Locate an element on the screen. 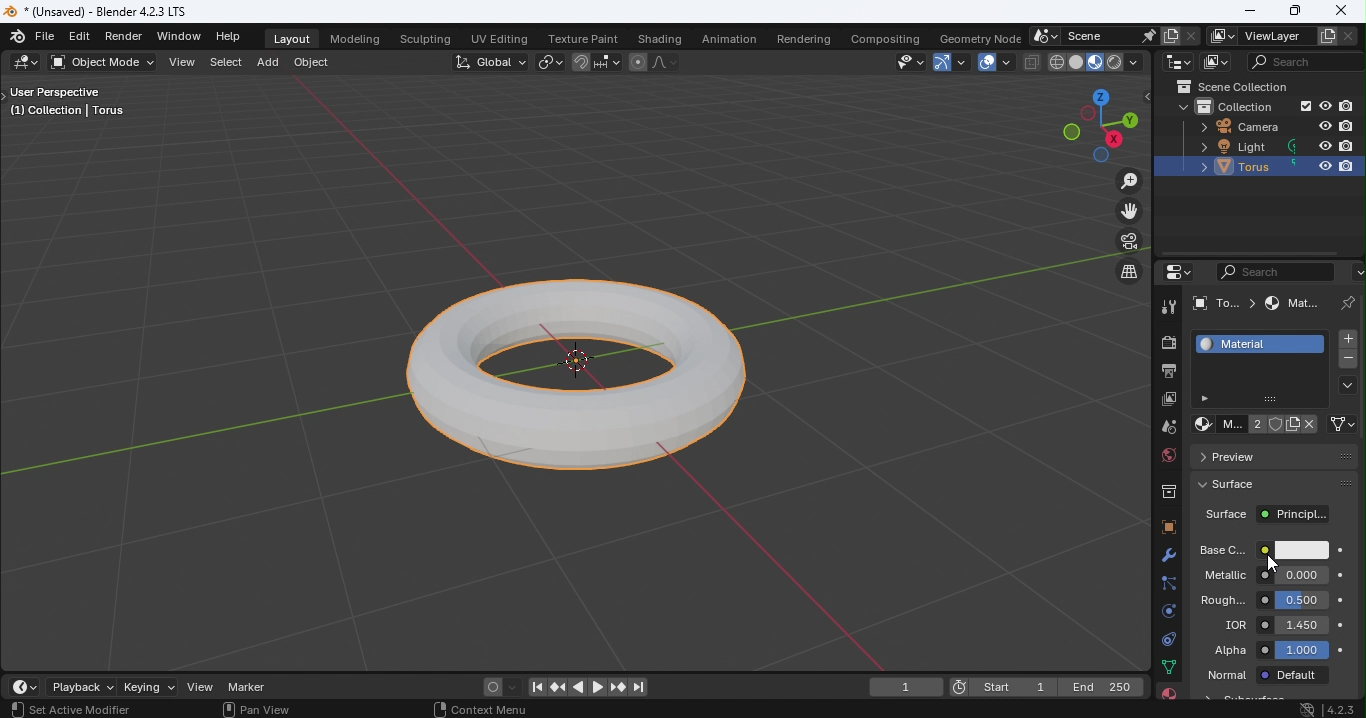 The width and height of the screenshot is (1366, 718). Surface is located at coordinates (1264, 513).